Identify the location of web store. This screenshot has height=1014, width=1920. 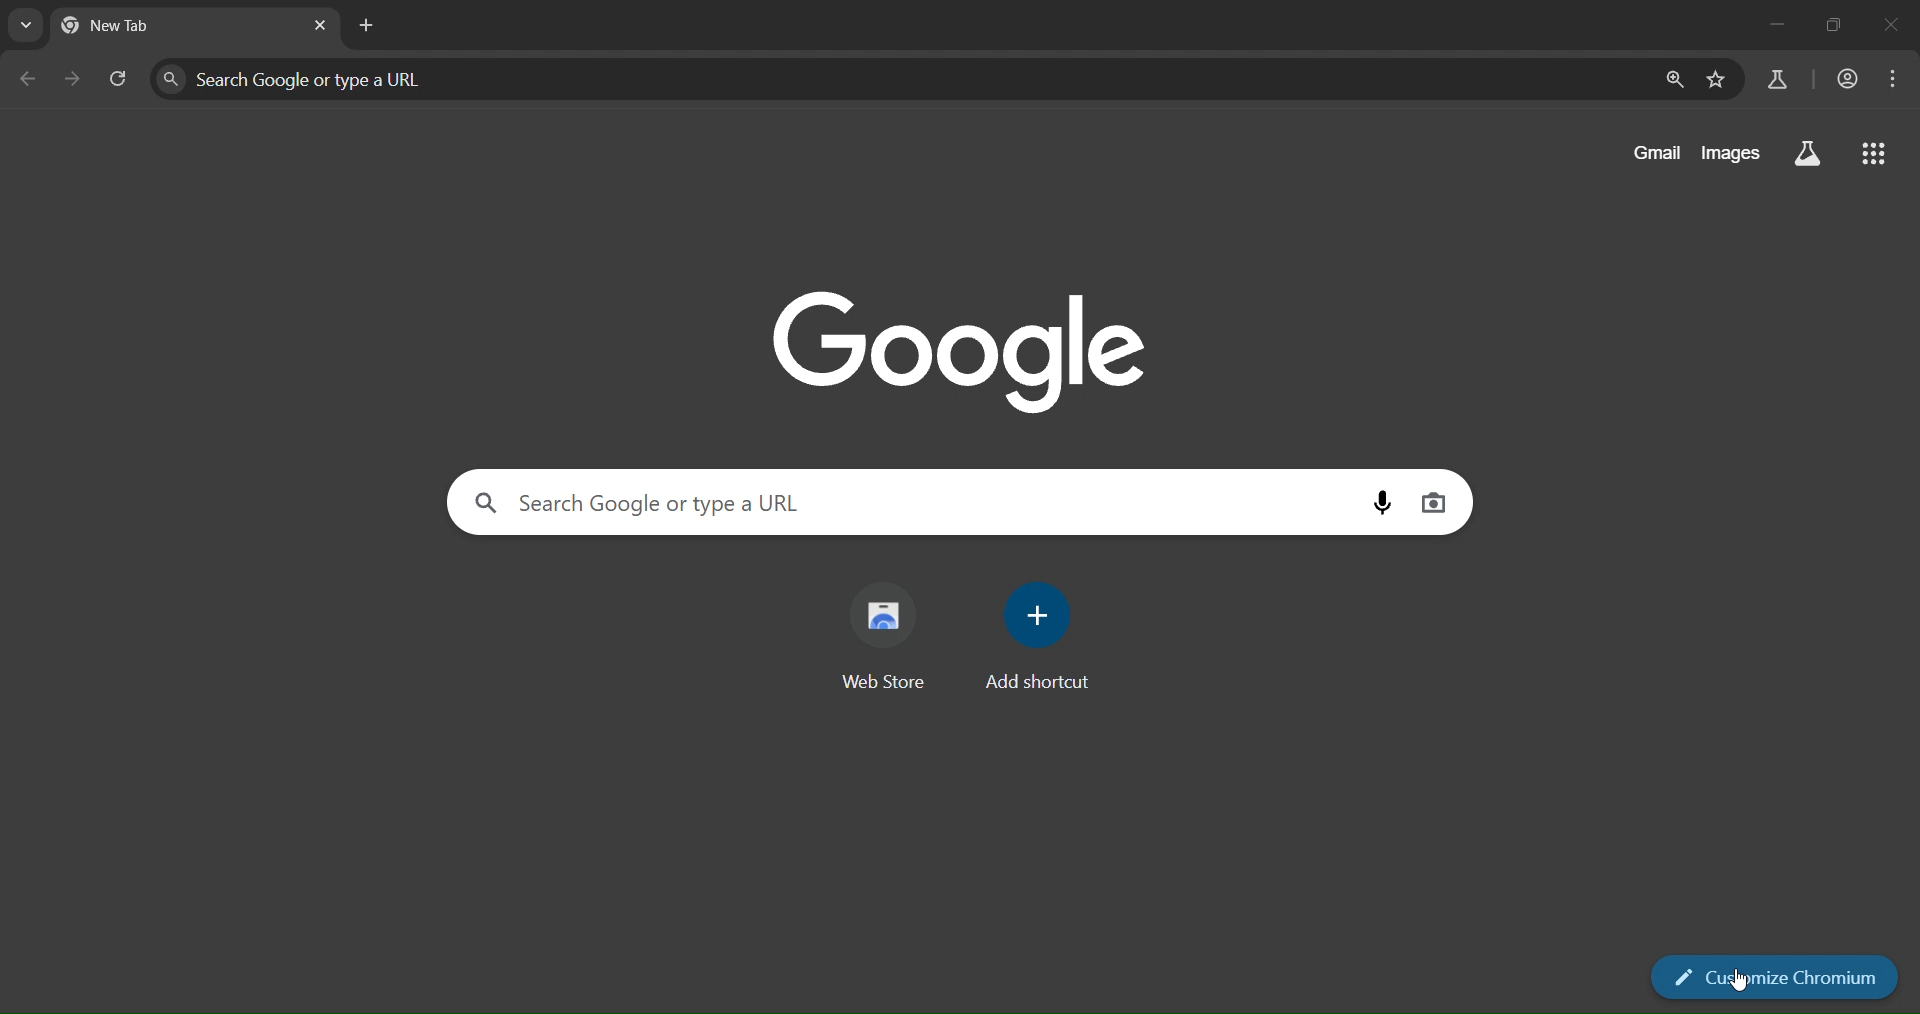
(882, 634).